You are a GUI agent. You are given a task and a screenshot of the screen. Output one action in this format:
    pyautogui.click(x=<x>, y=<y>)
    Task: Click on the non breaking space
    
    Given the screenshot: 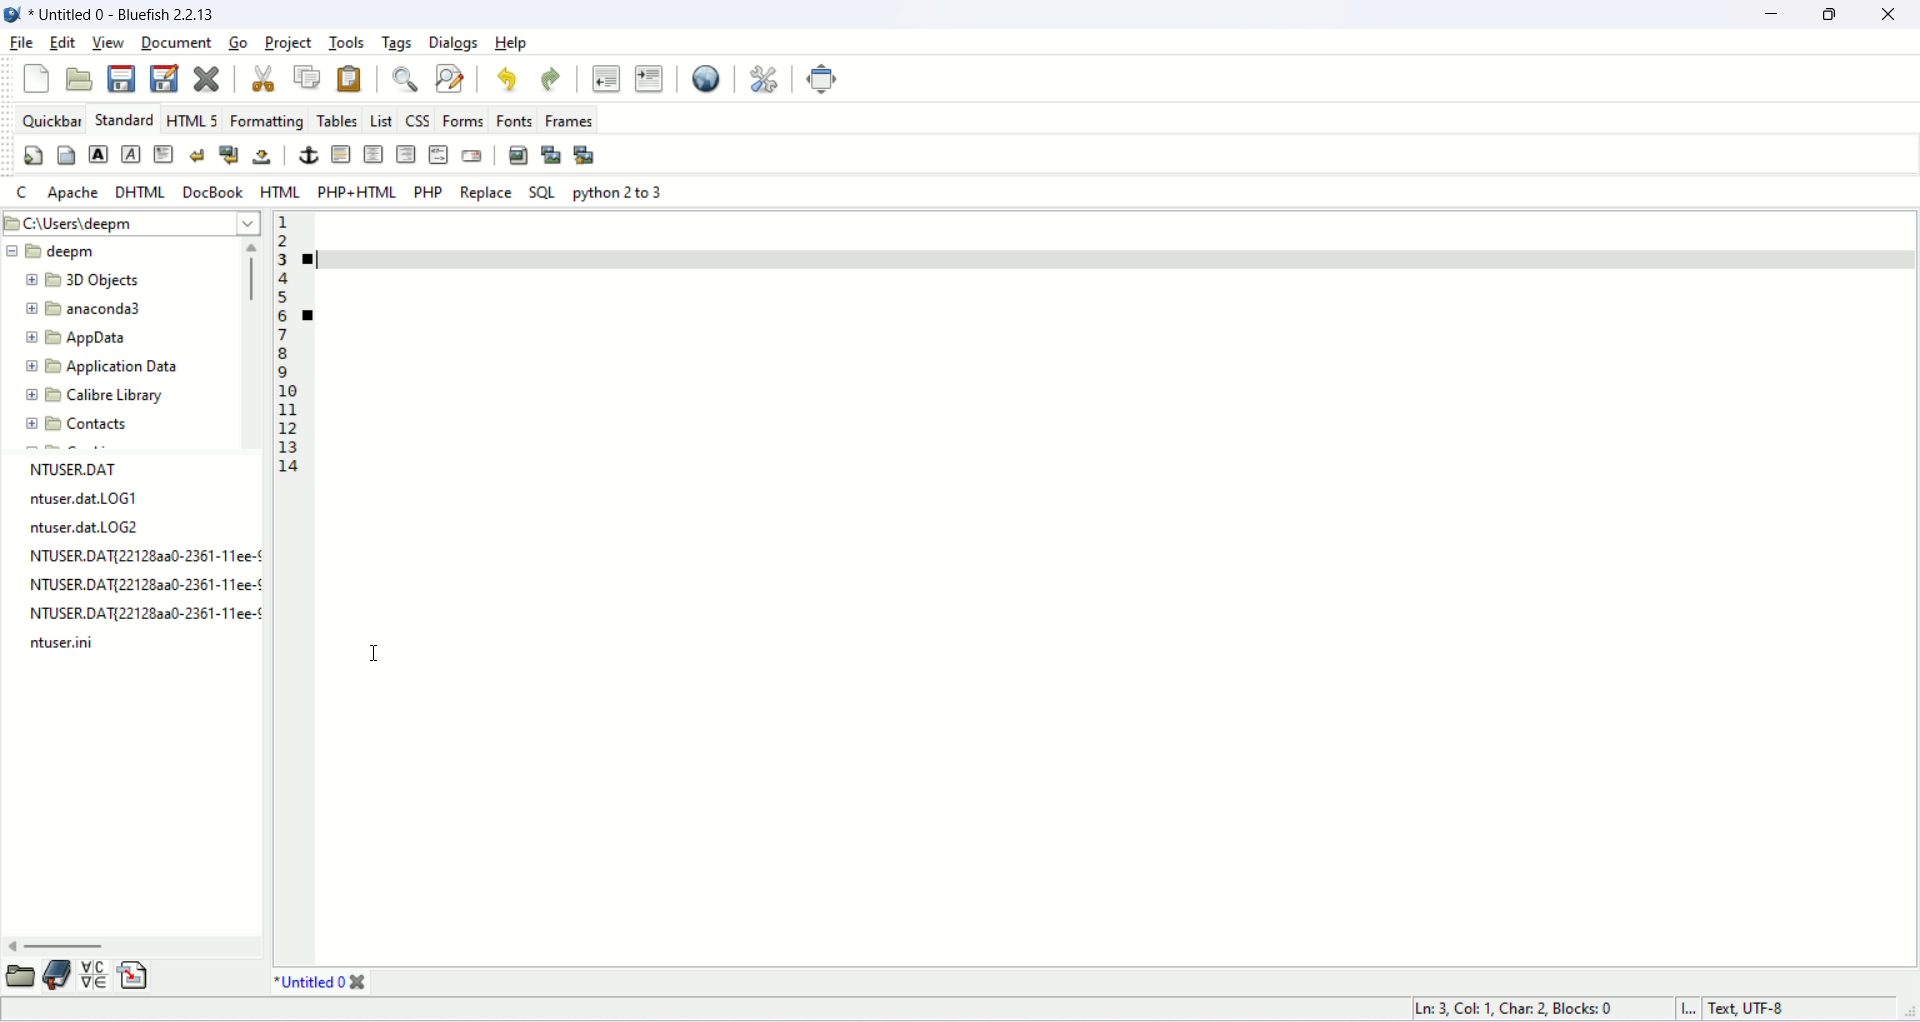 What is the action you would take?
    pyautogui.click(x=261, y=155)
    